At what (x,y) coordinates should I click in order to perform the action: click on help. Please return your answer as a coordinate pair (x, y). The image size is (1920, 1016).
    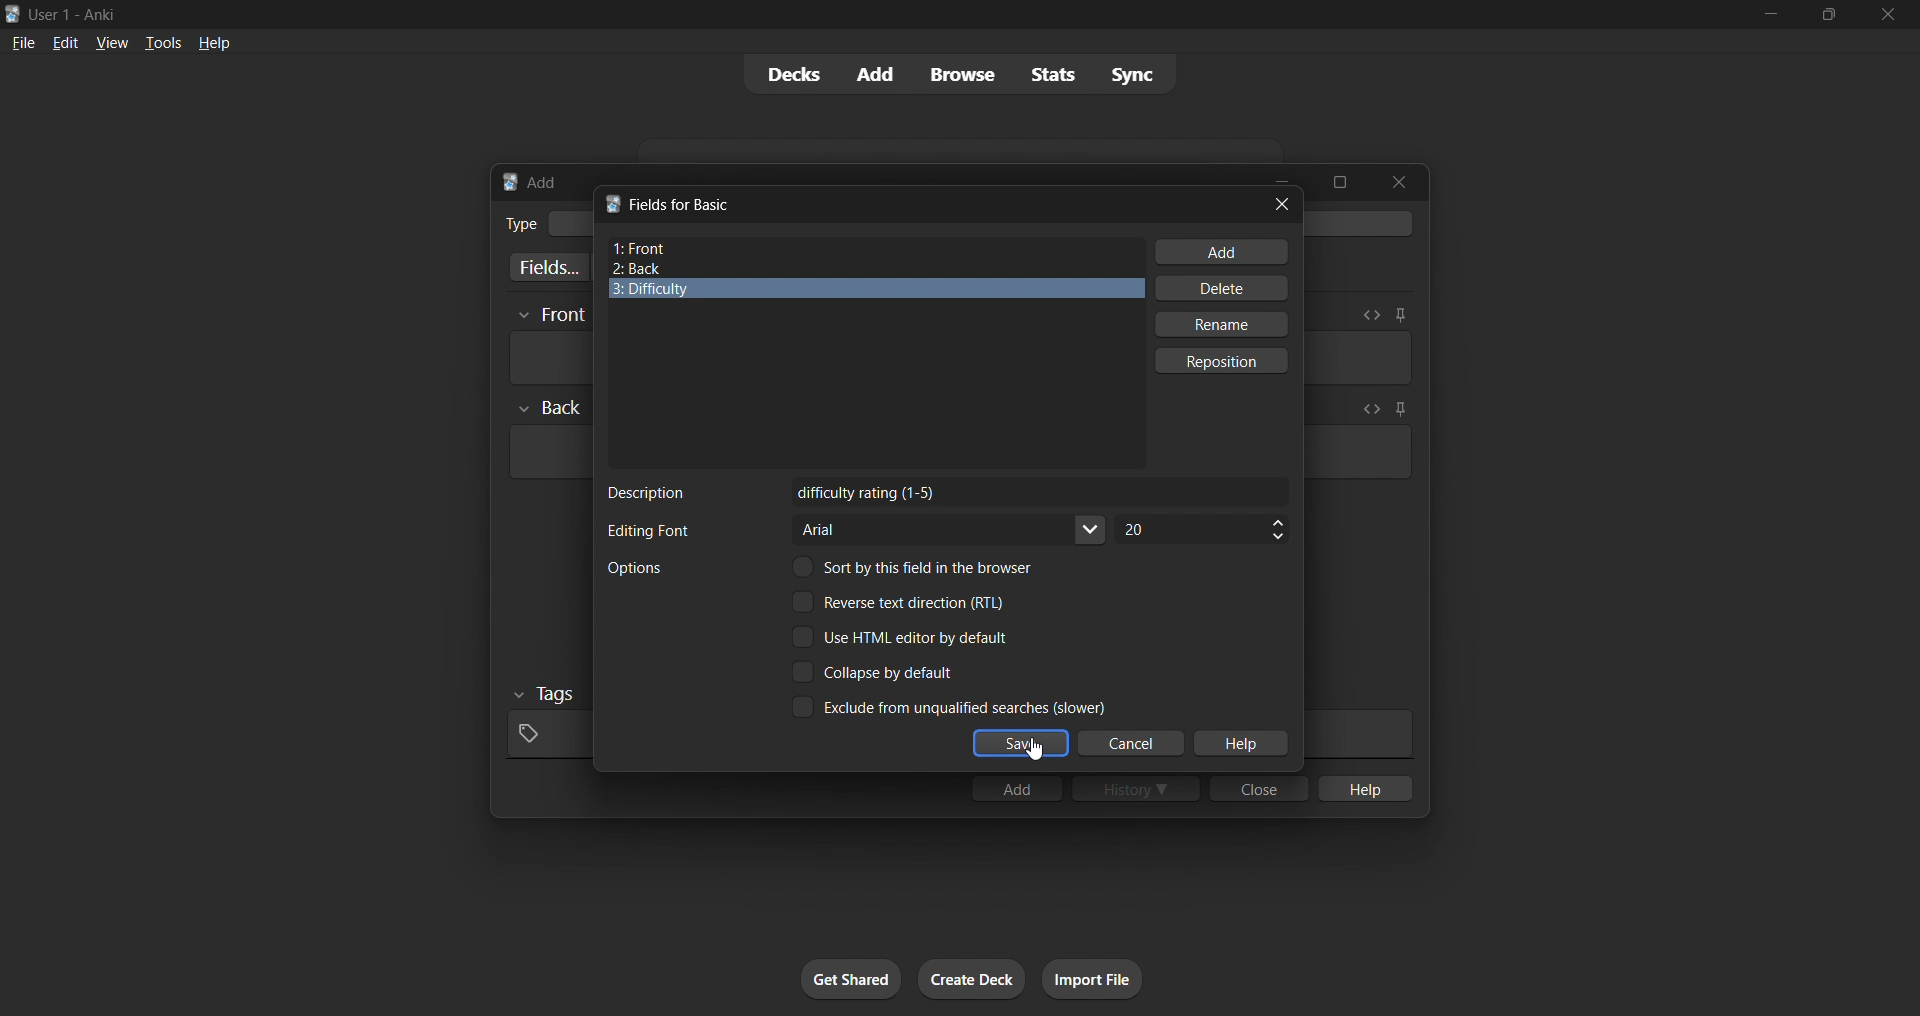
    Looking at the image, I should click on (1240, 744).